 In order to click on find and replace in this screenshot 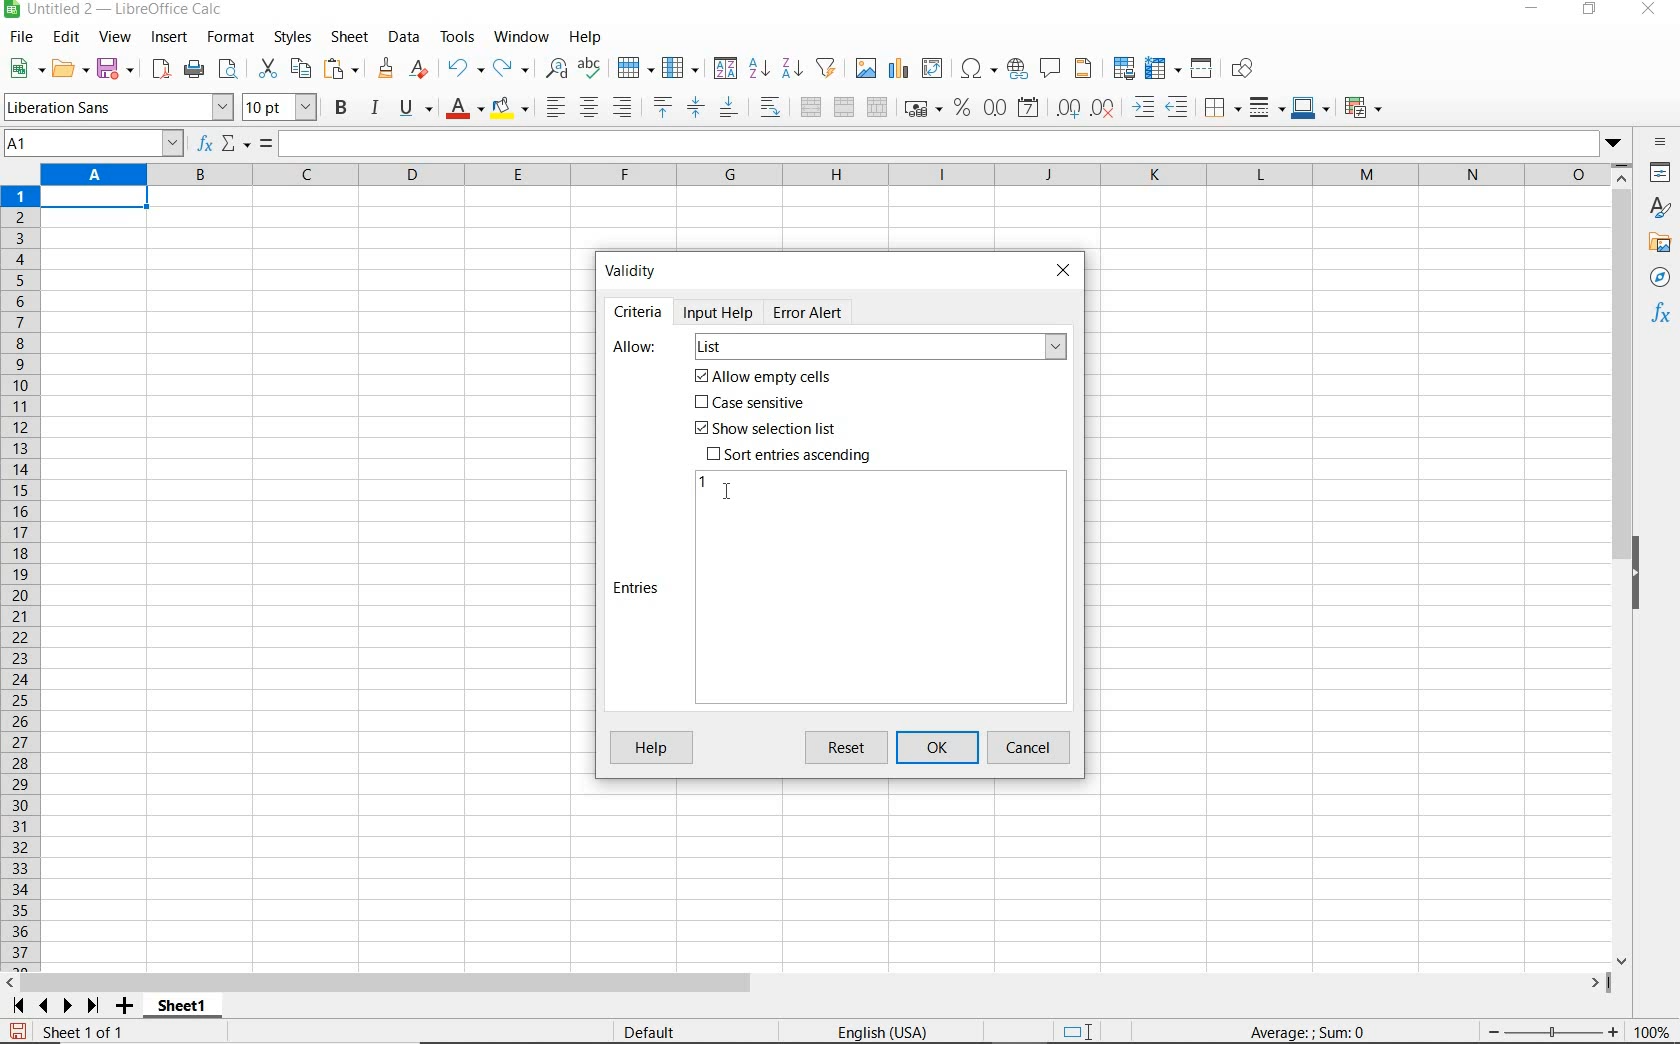, I will do `click(555, 69)`.